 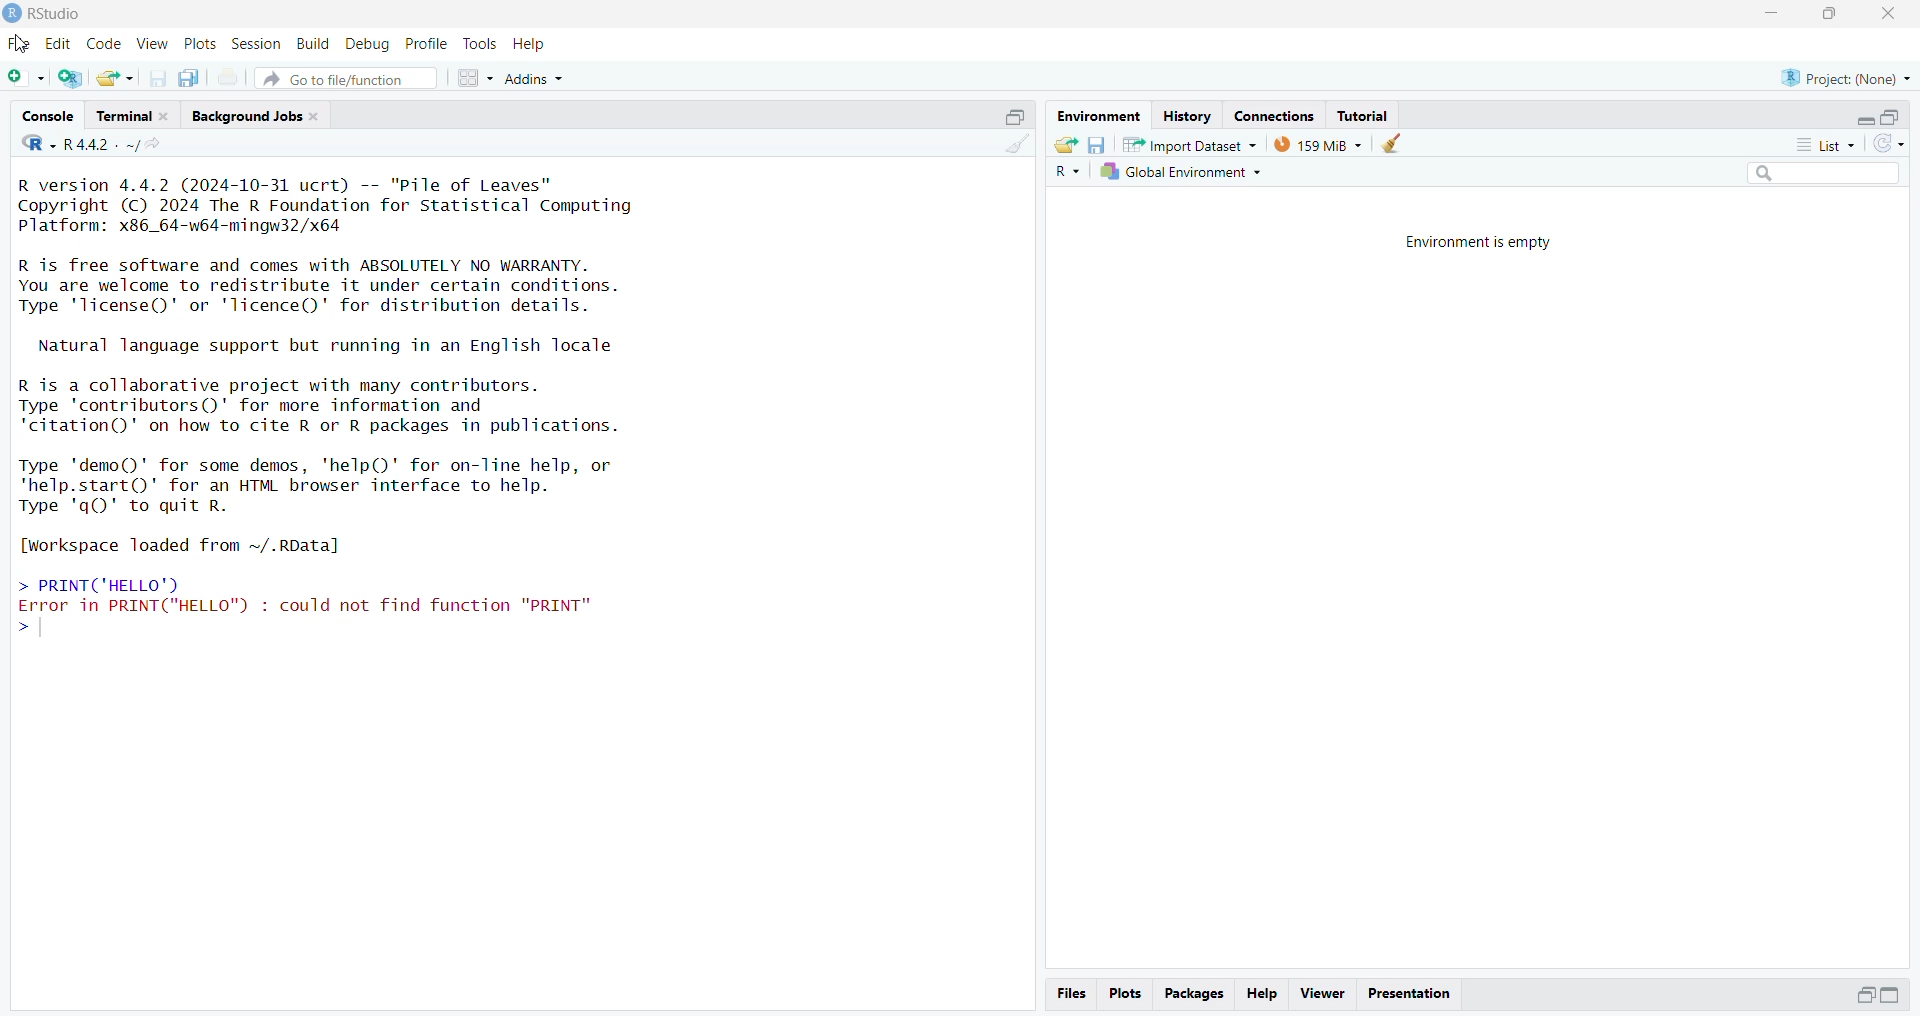 What do you see at coordinates (1124, 994) in the screenshot?
I see `plots` at bounding box center [1124, 994].